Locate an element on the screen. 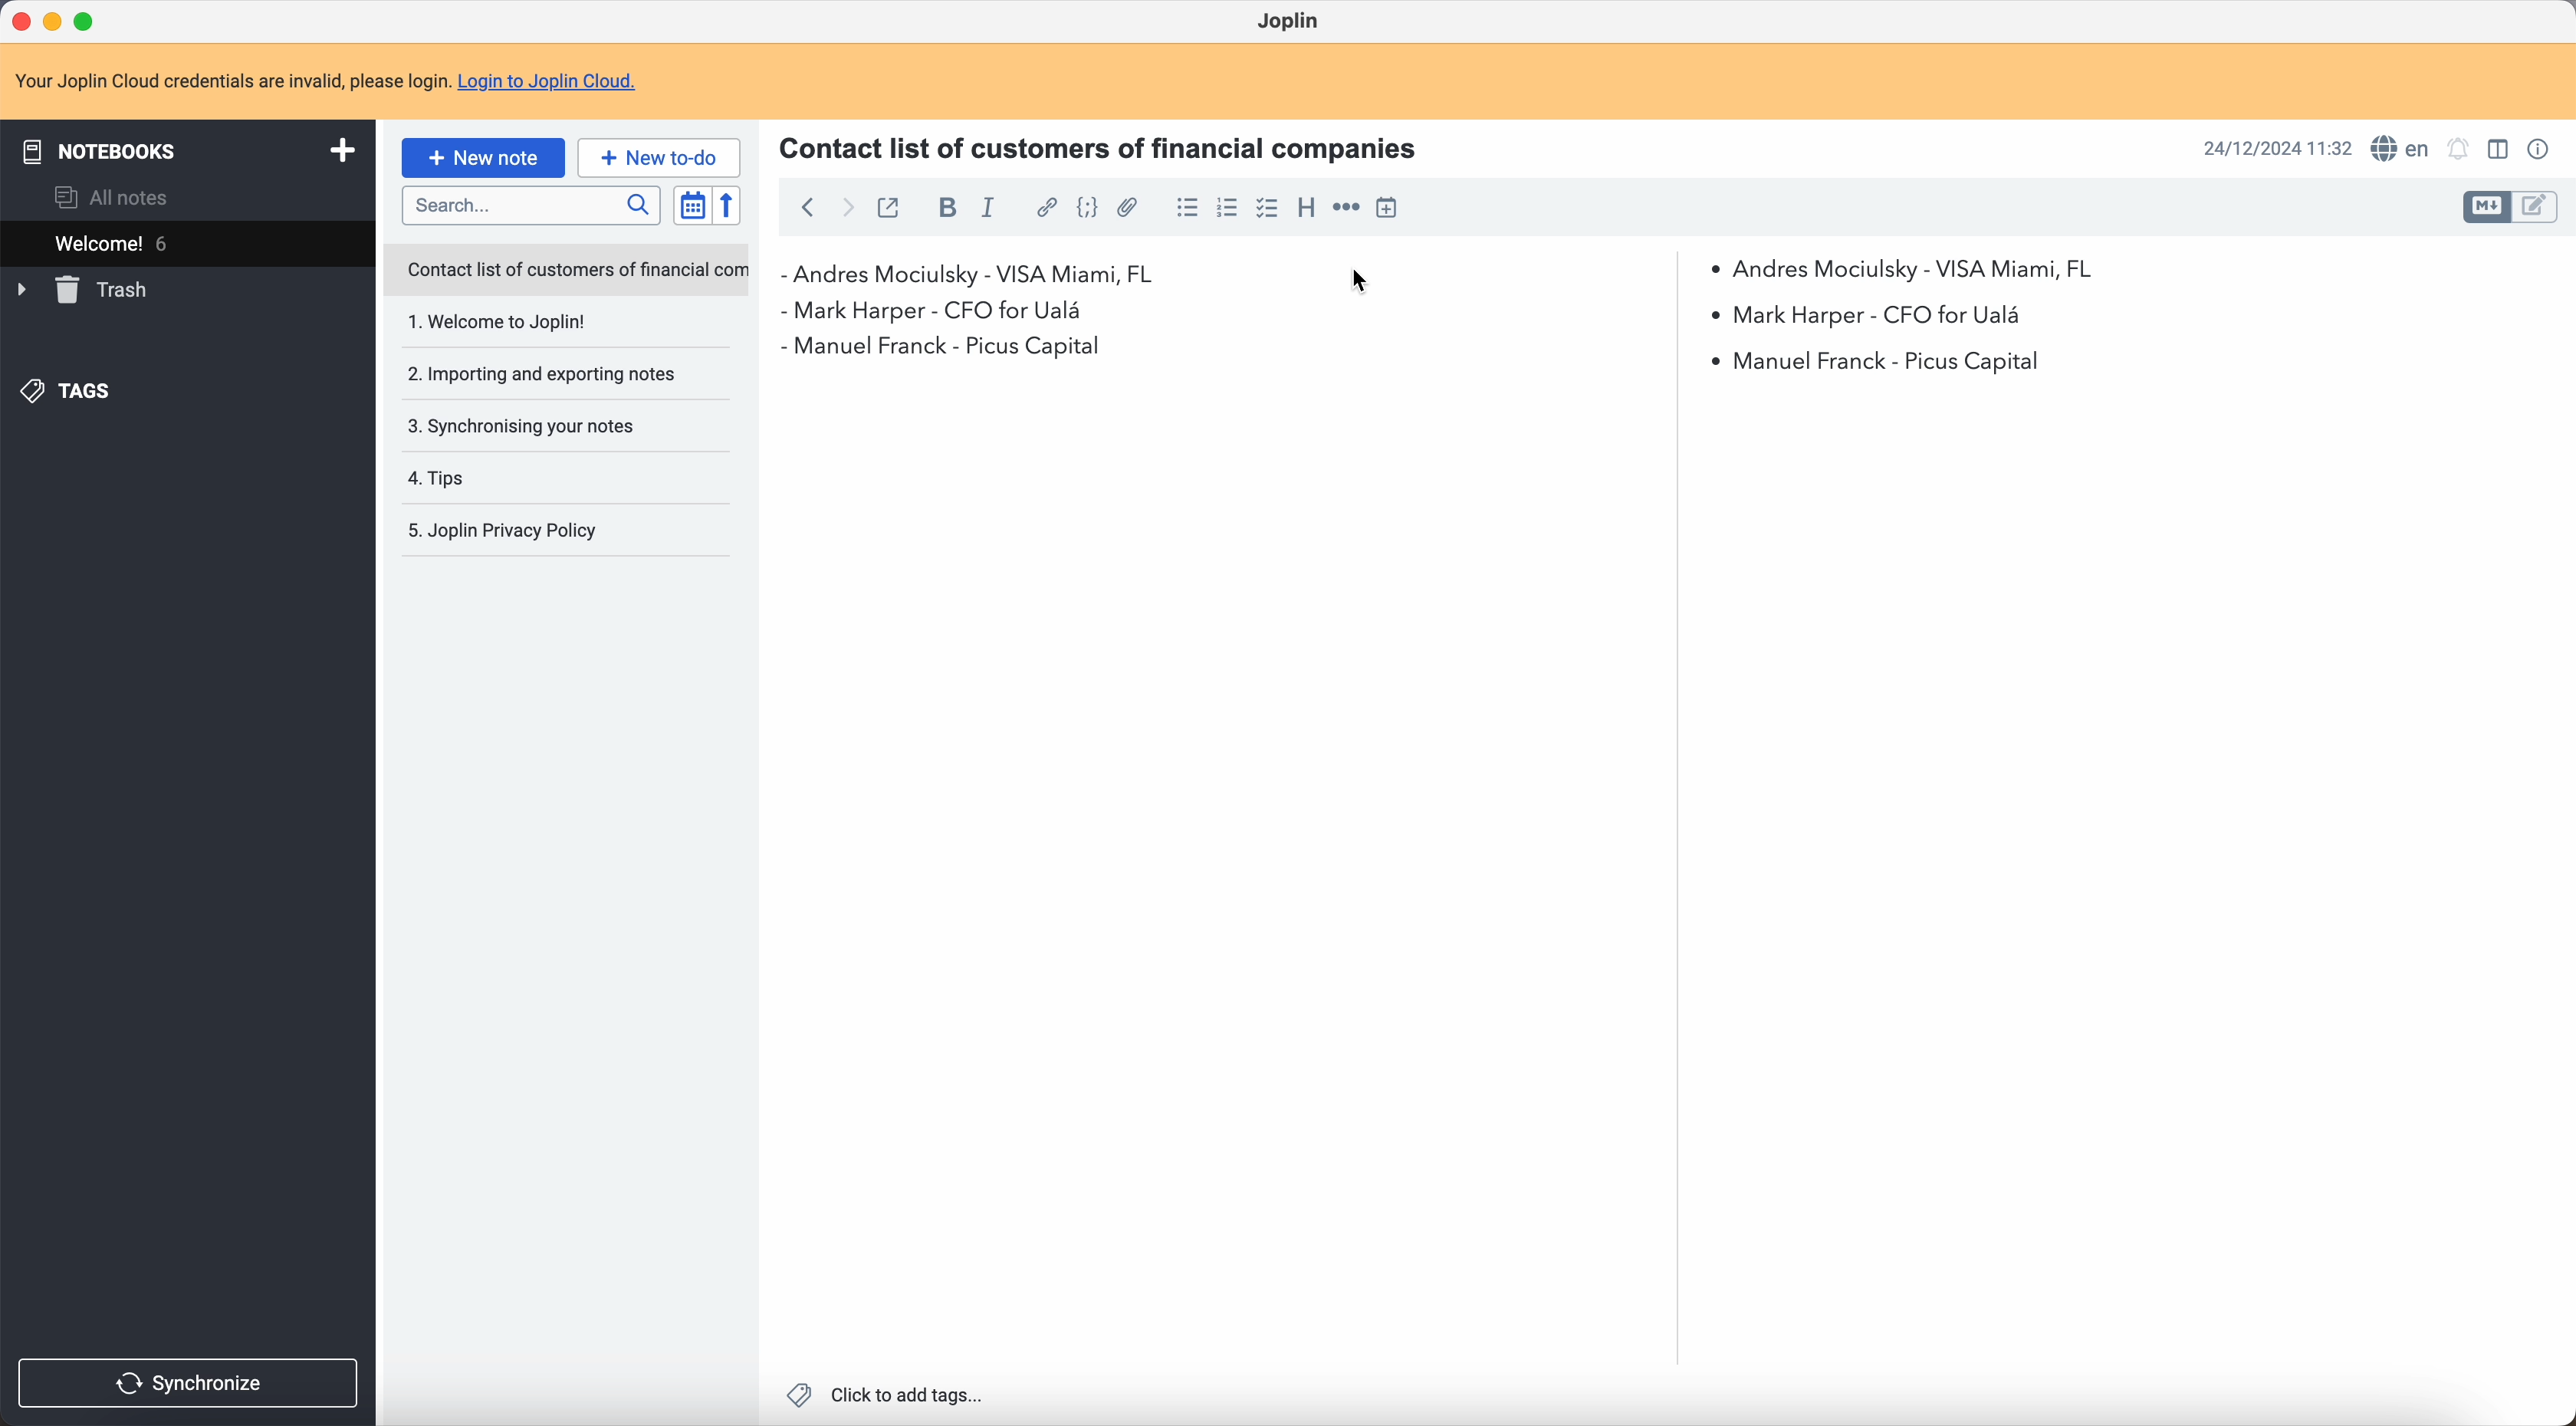 The width and height of the screenshot is (2576, 1426). italic is located at coordinates (989, 211).